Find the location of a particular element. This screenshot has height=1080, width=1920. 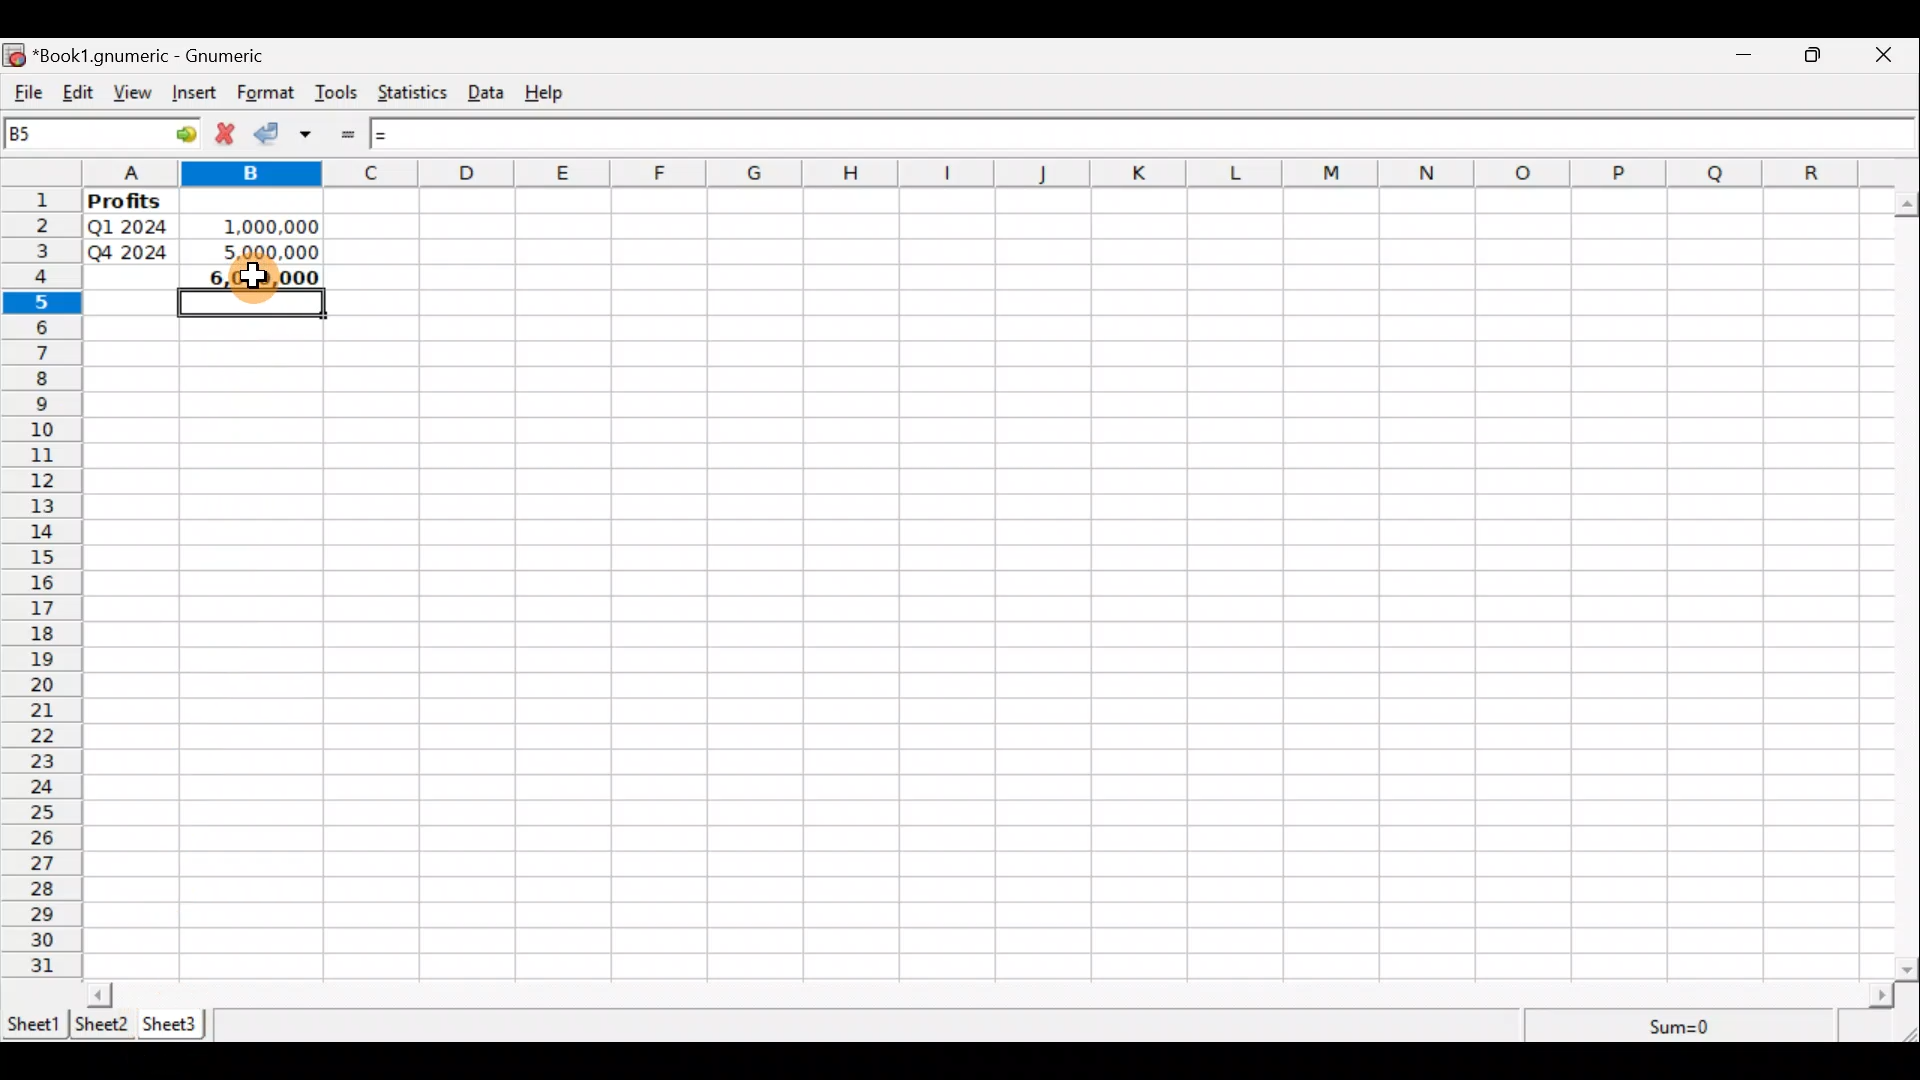

Sheet 3 is located at coordinates (173, 1024).